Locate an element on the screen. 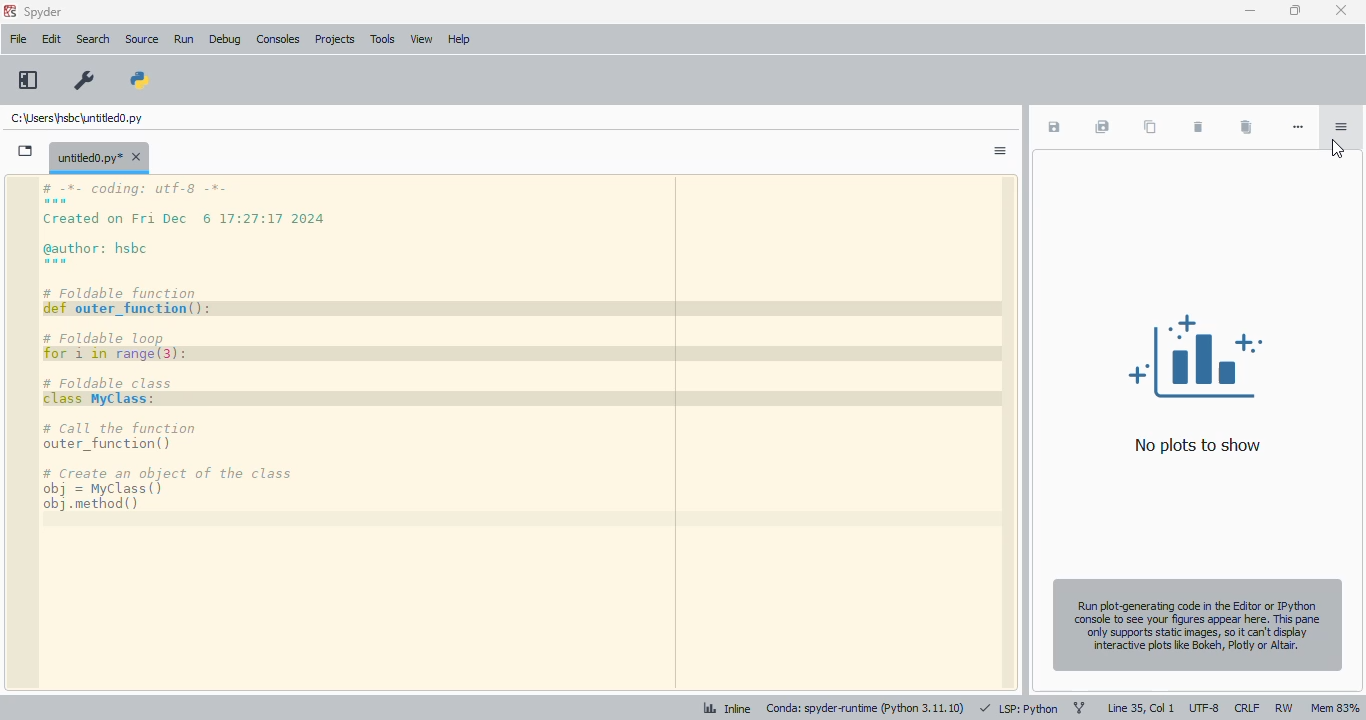  file is located at coordinates (17, 38).